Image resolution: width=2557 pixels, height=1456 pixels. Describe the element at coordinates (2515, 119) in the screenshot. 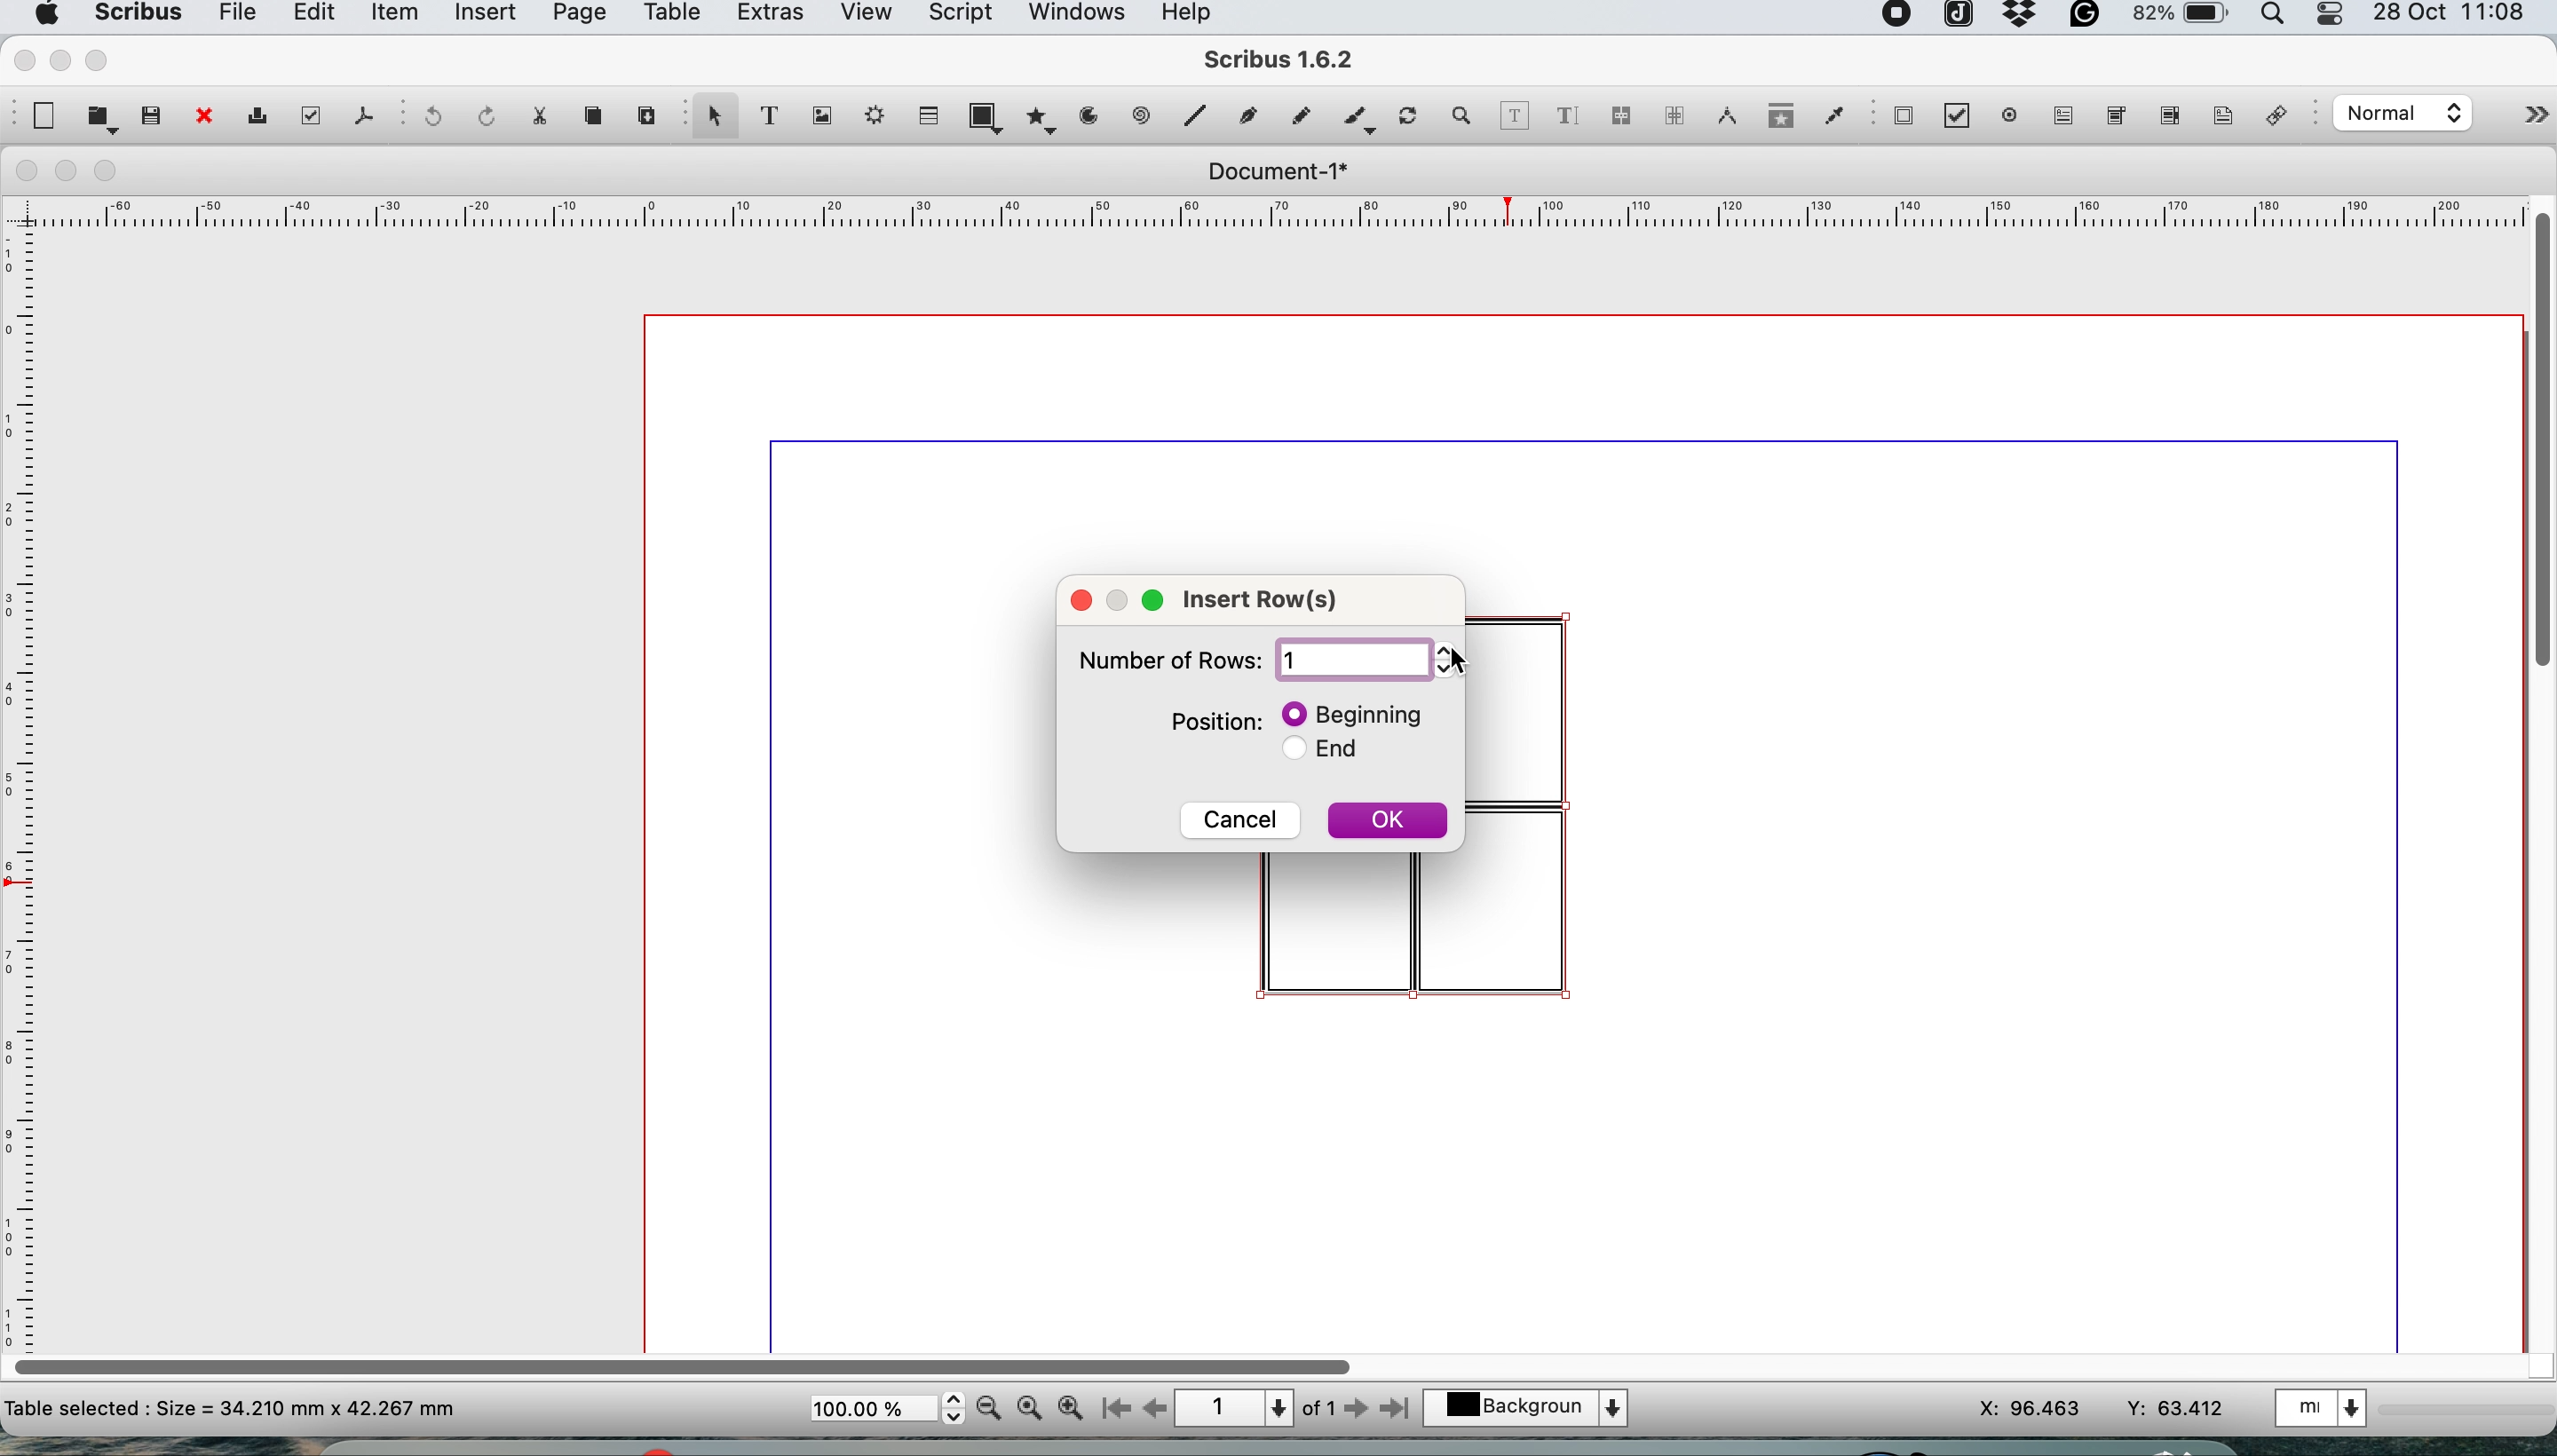

I see `more options` at that location.